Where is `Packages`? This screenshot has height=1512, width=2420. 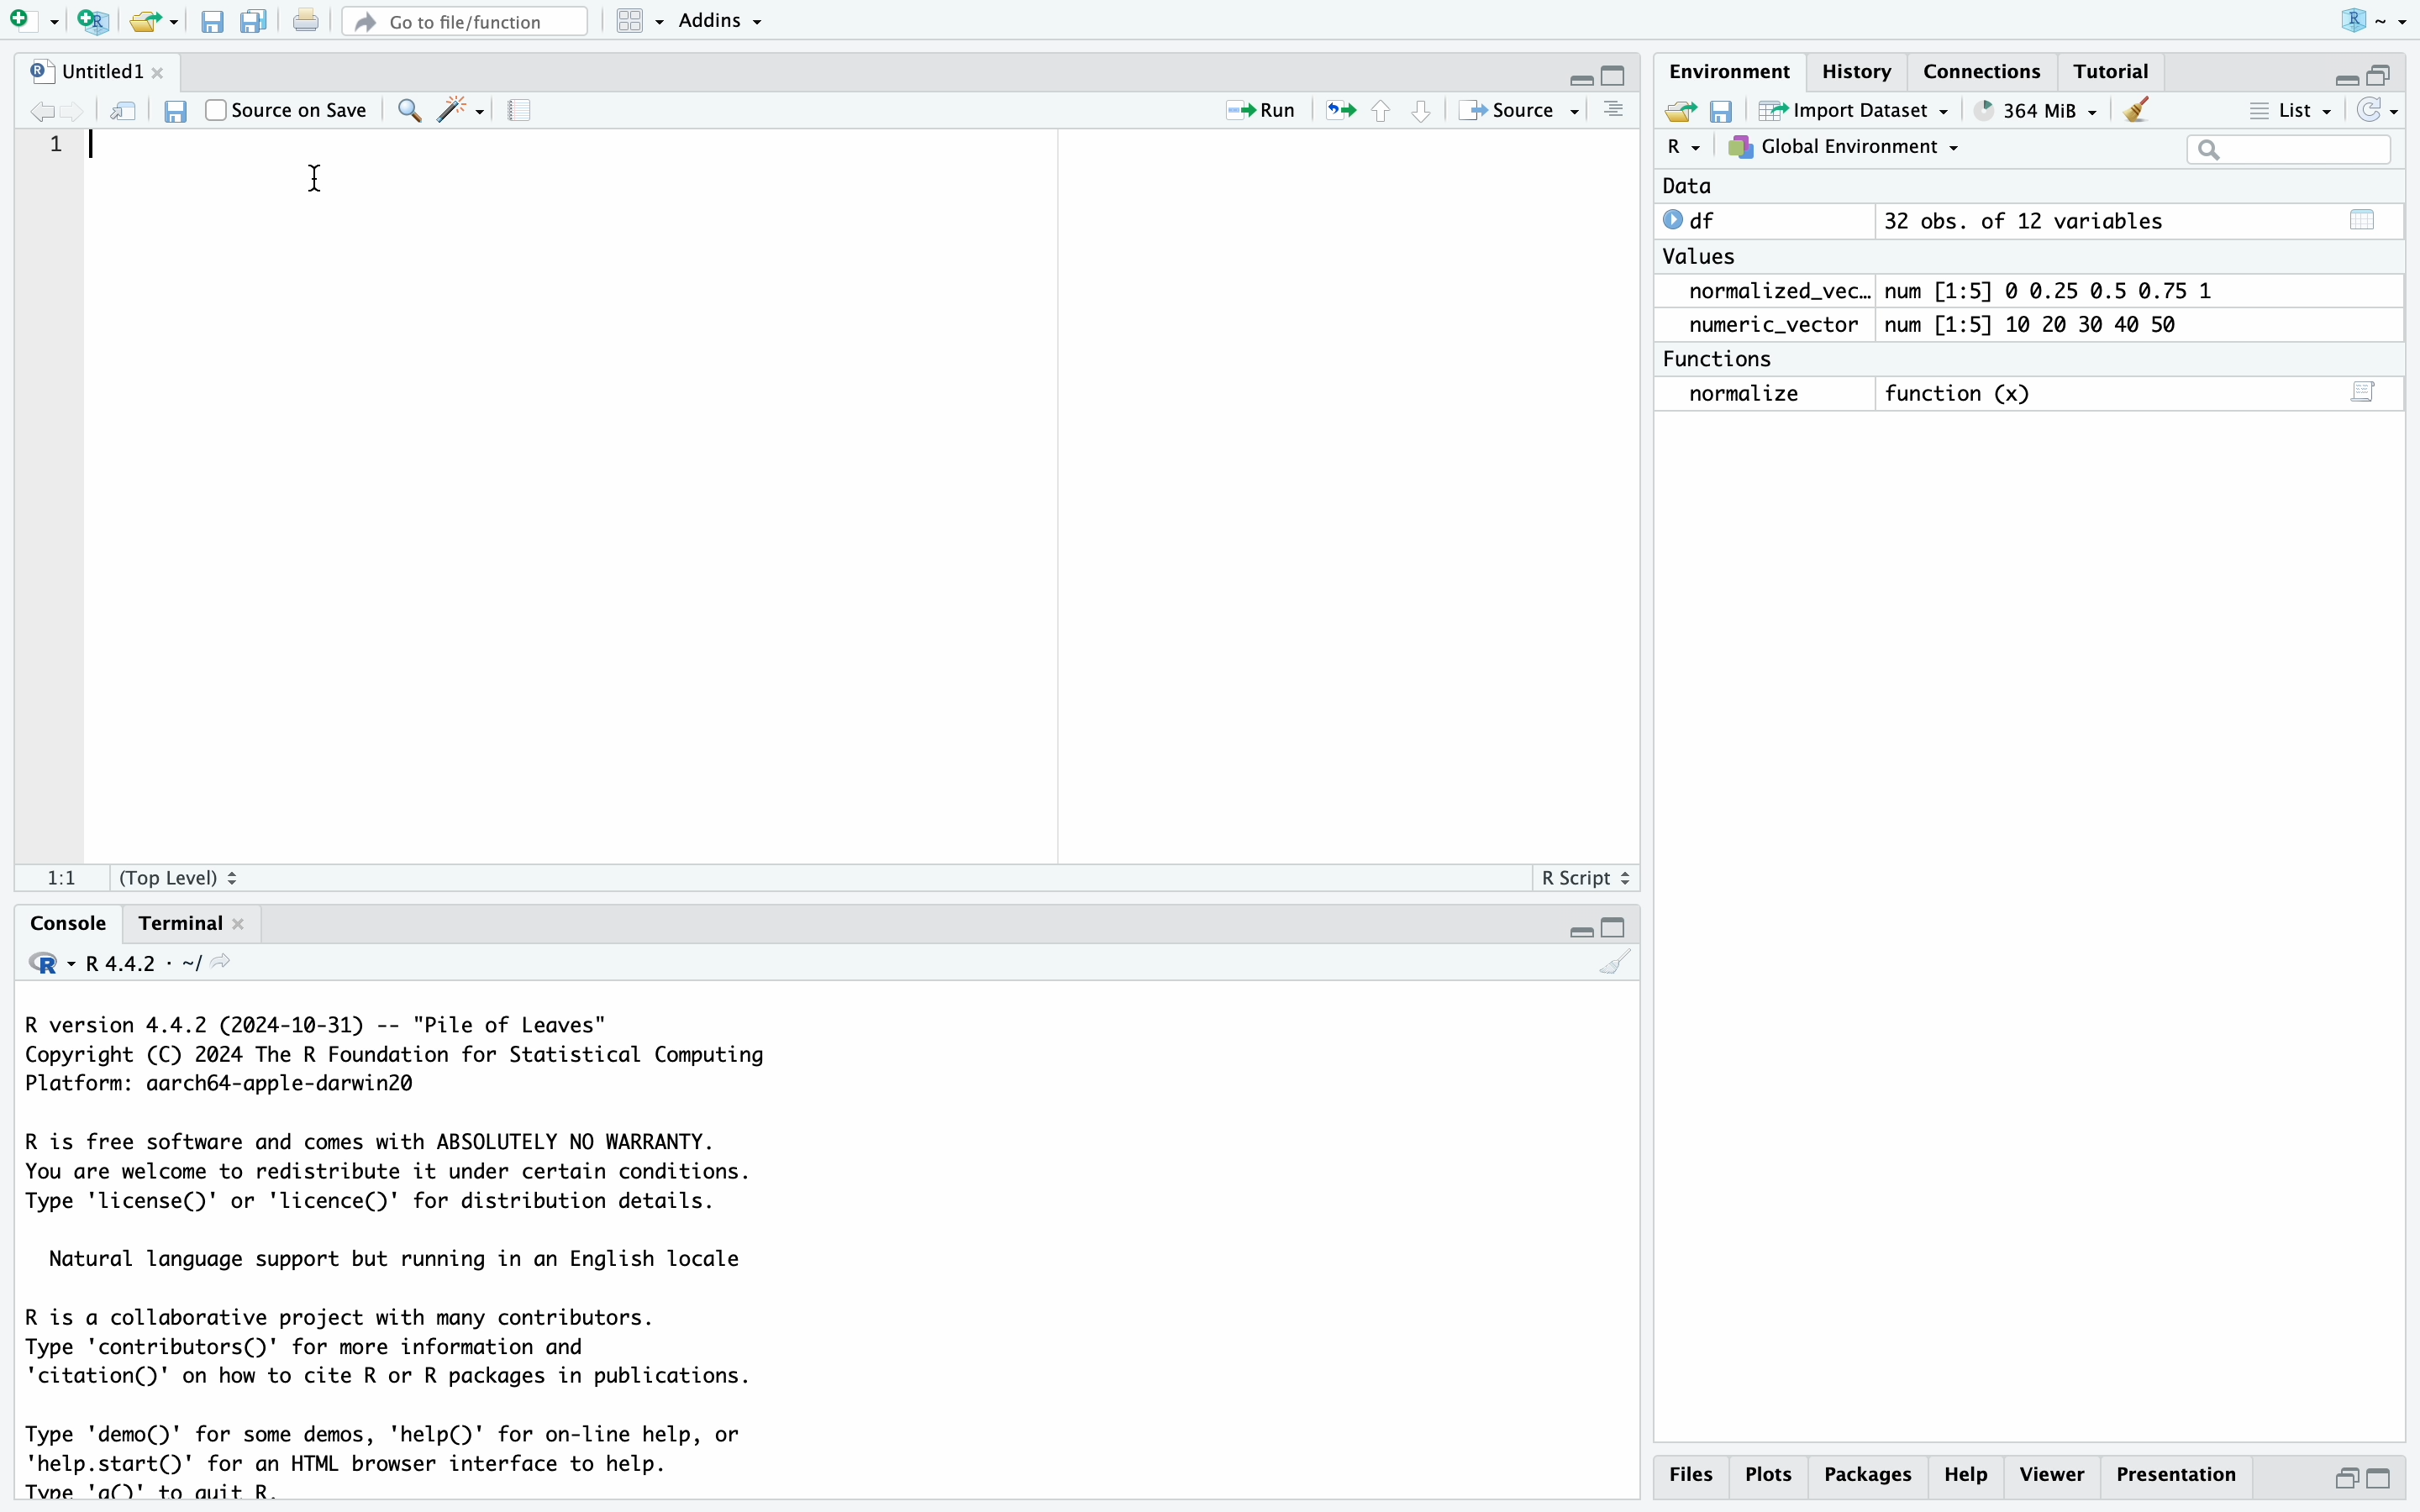
Packages is located at coordinates (1872, 1474).